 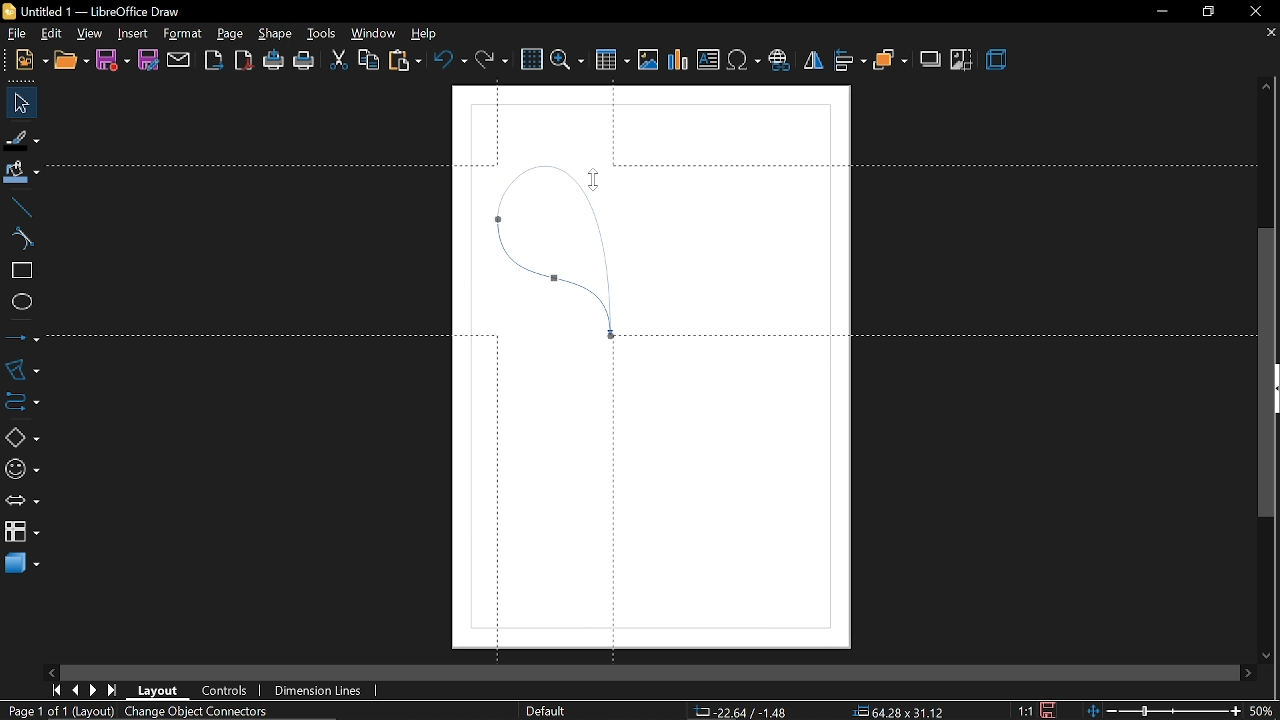 What do you see at coordinates (679, 60) in the screenshot?
I see `Insert chart` at bounding box center [679, 60].